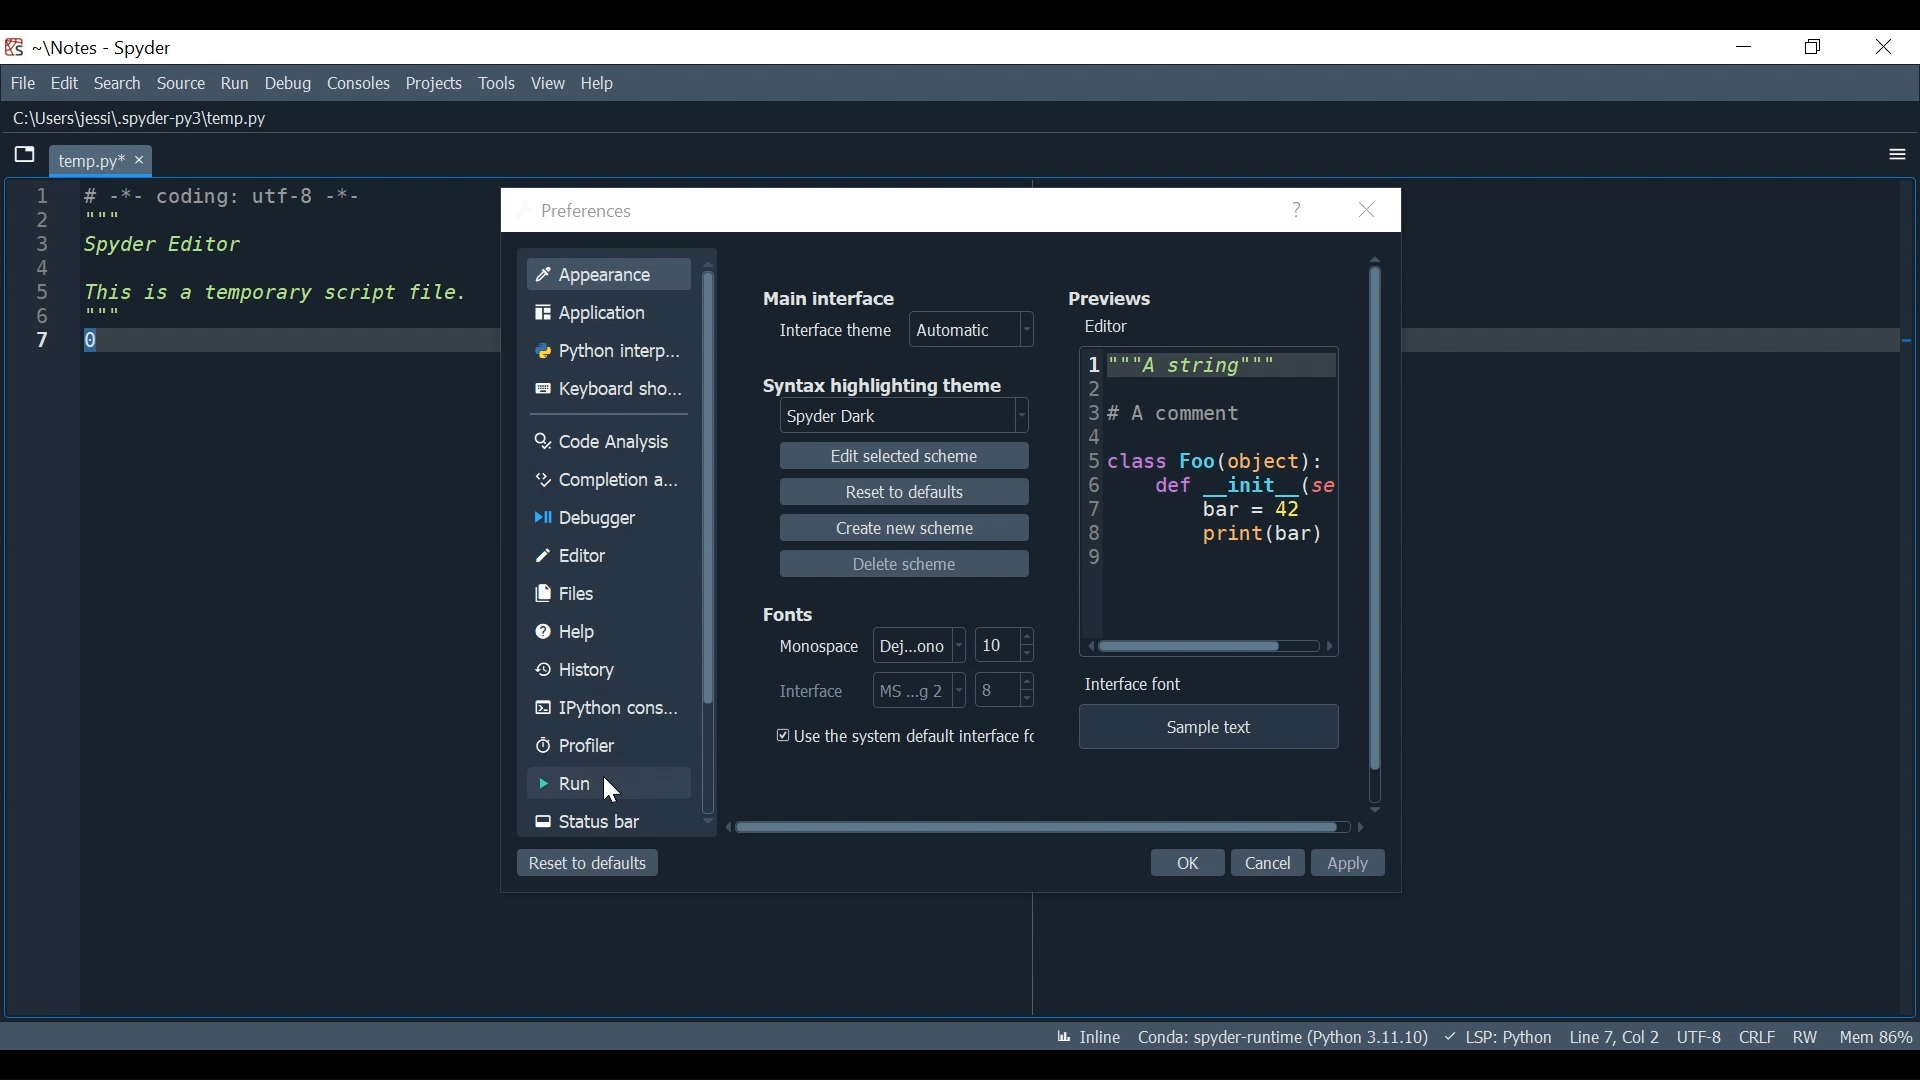  Describe the element at coordinates (1267, 863) in the screenshot. I see `Cancel` at that location.